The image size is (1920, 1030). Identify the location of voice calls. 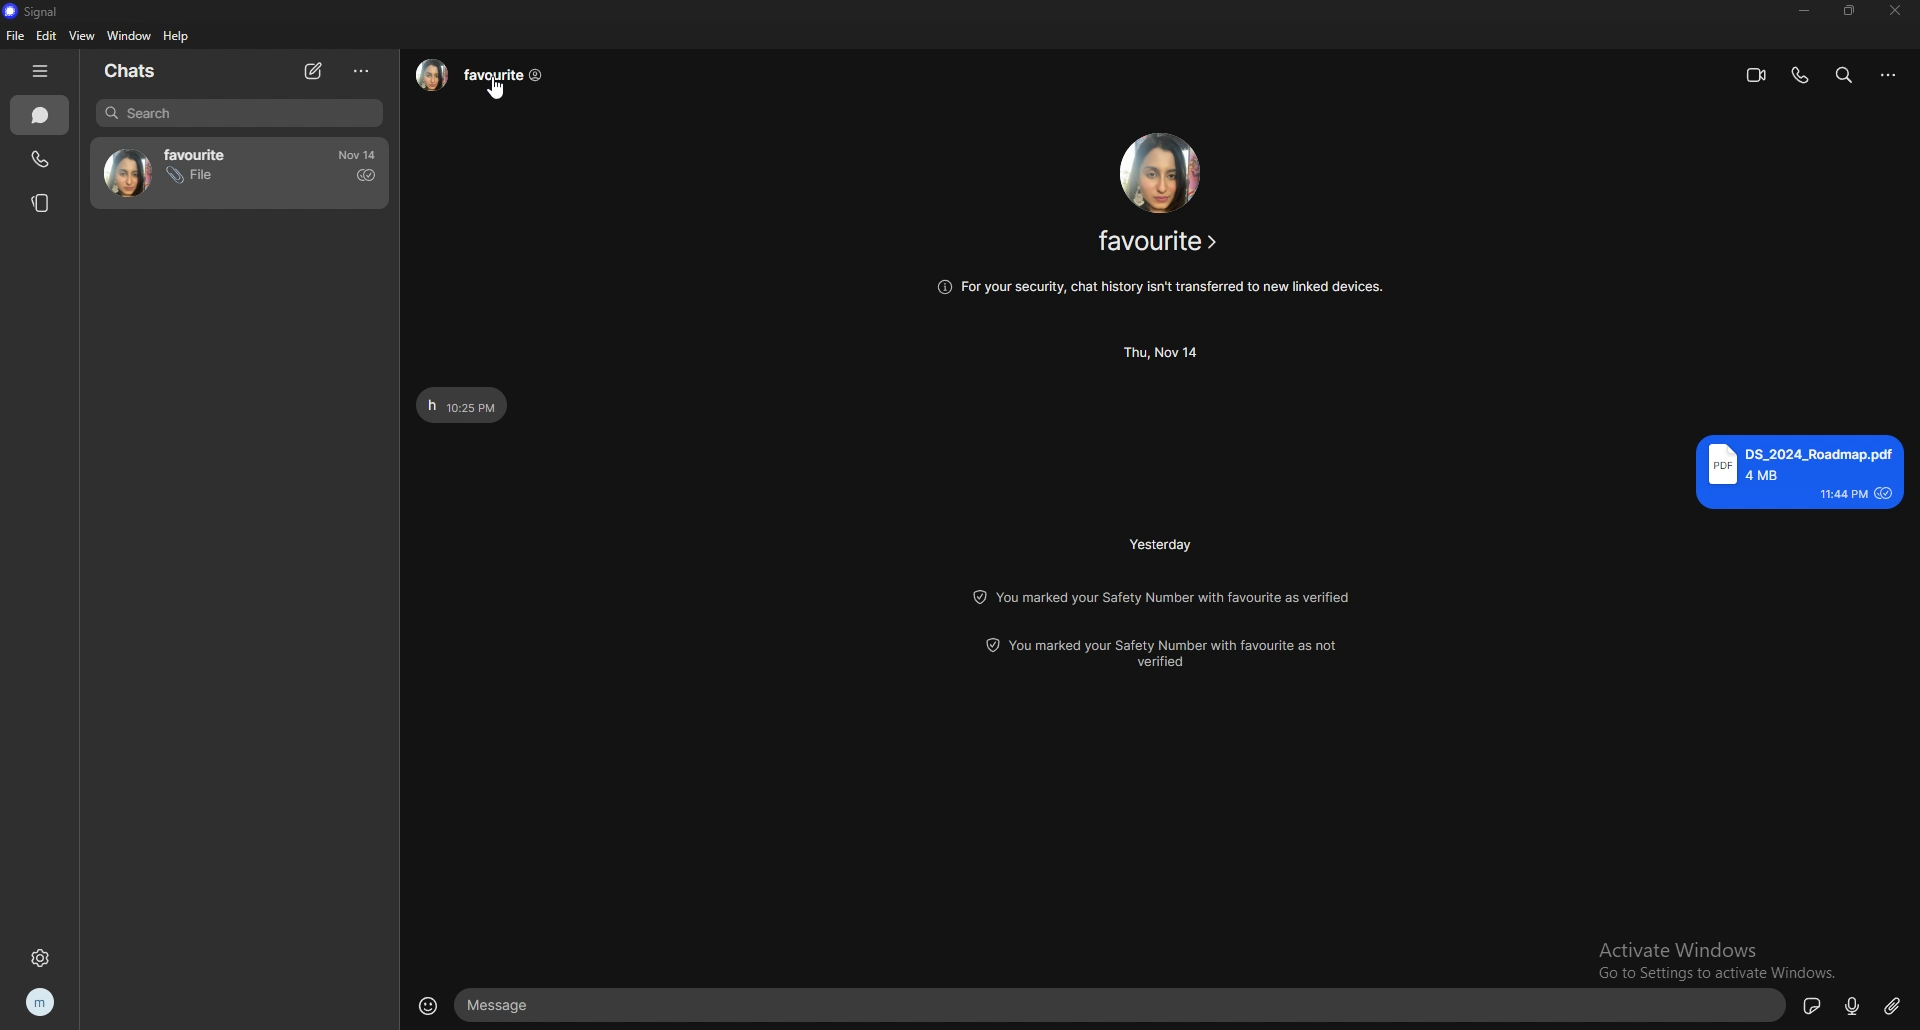
(1801, 76).